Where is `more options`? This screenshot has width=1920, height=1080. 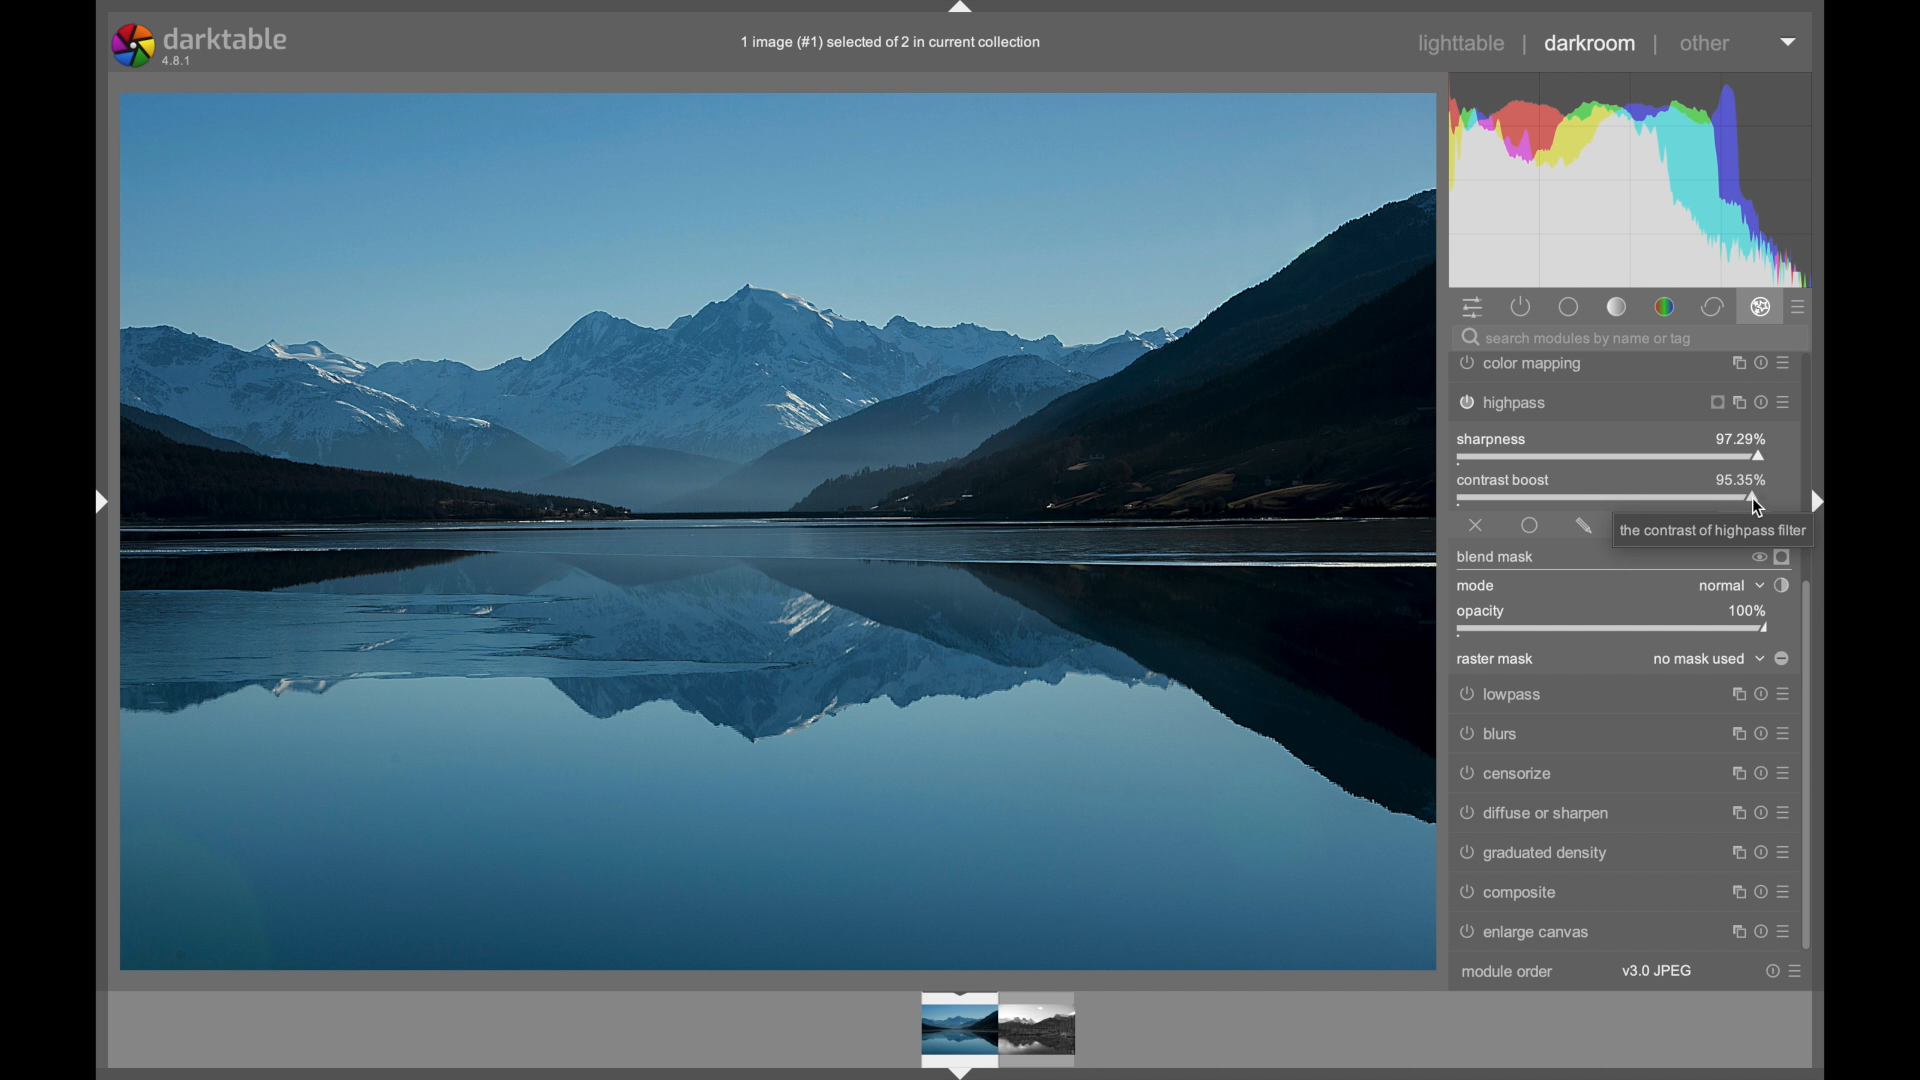
more options is located at coordinates (1782, 972).